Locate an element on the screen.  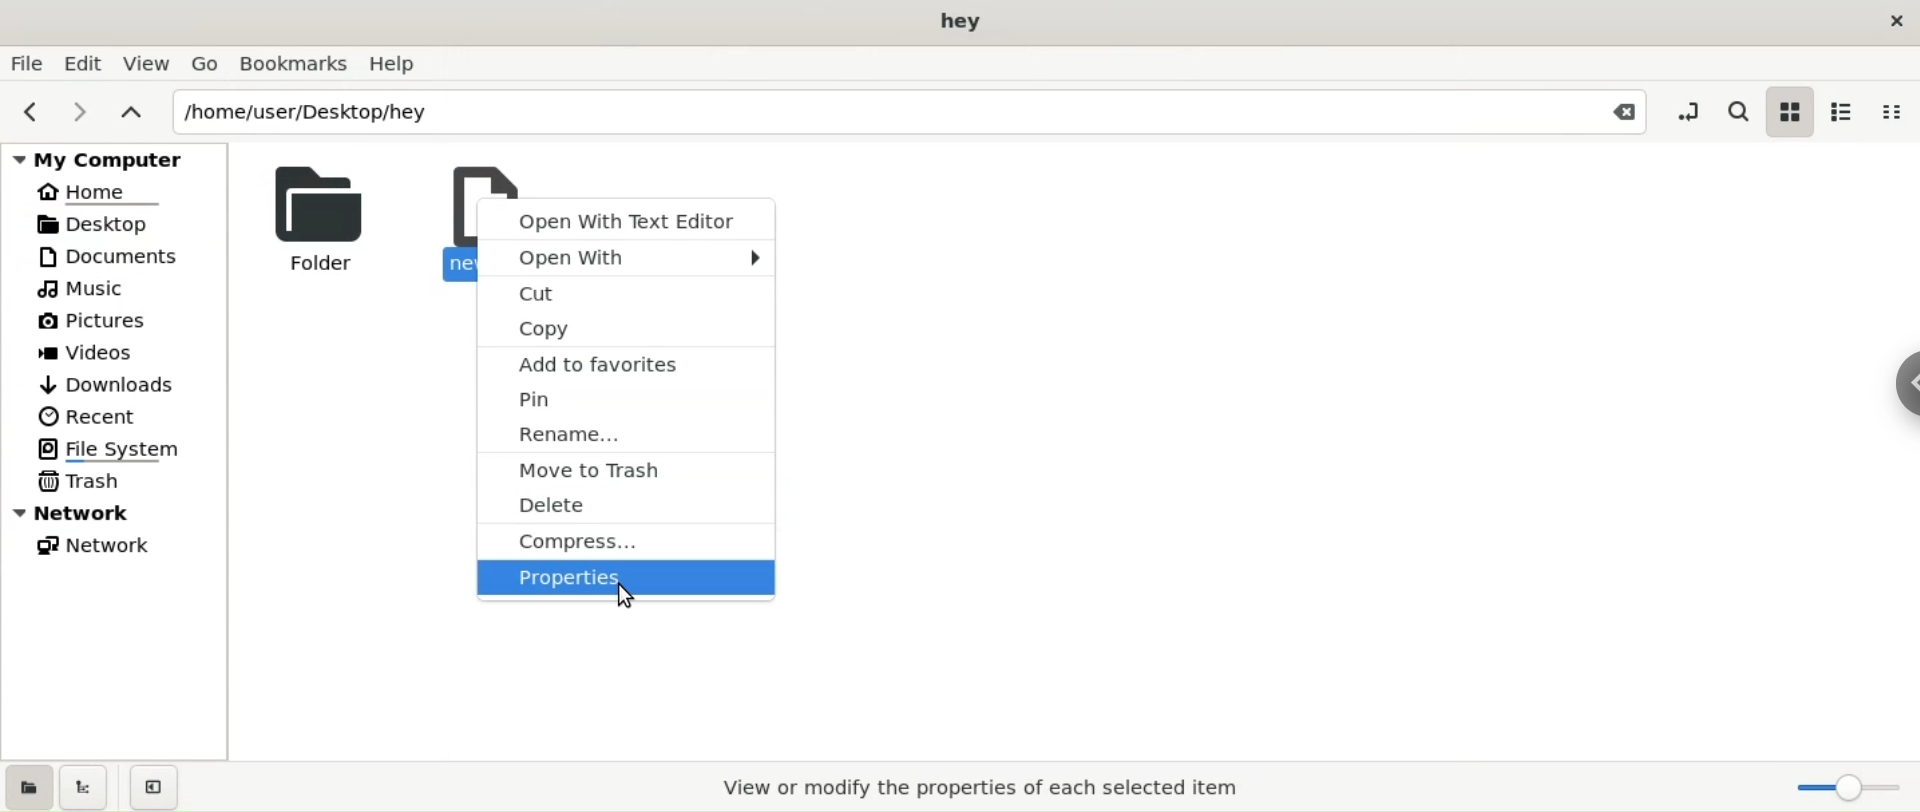
Recent is located at coordinates (125, 414).